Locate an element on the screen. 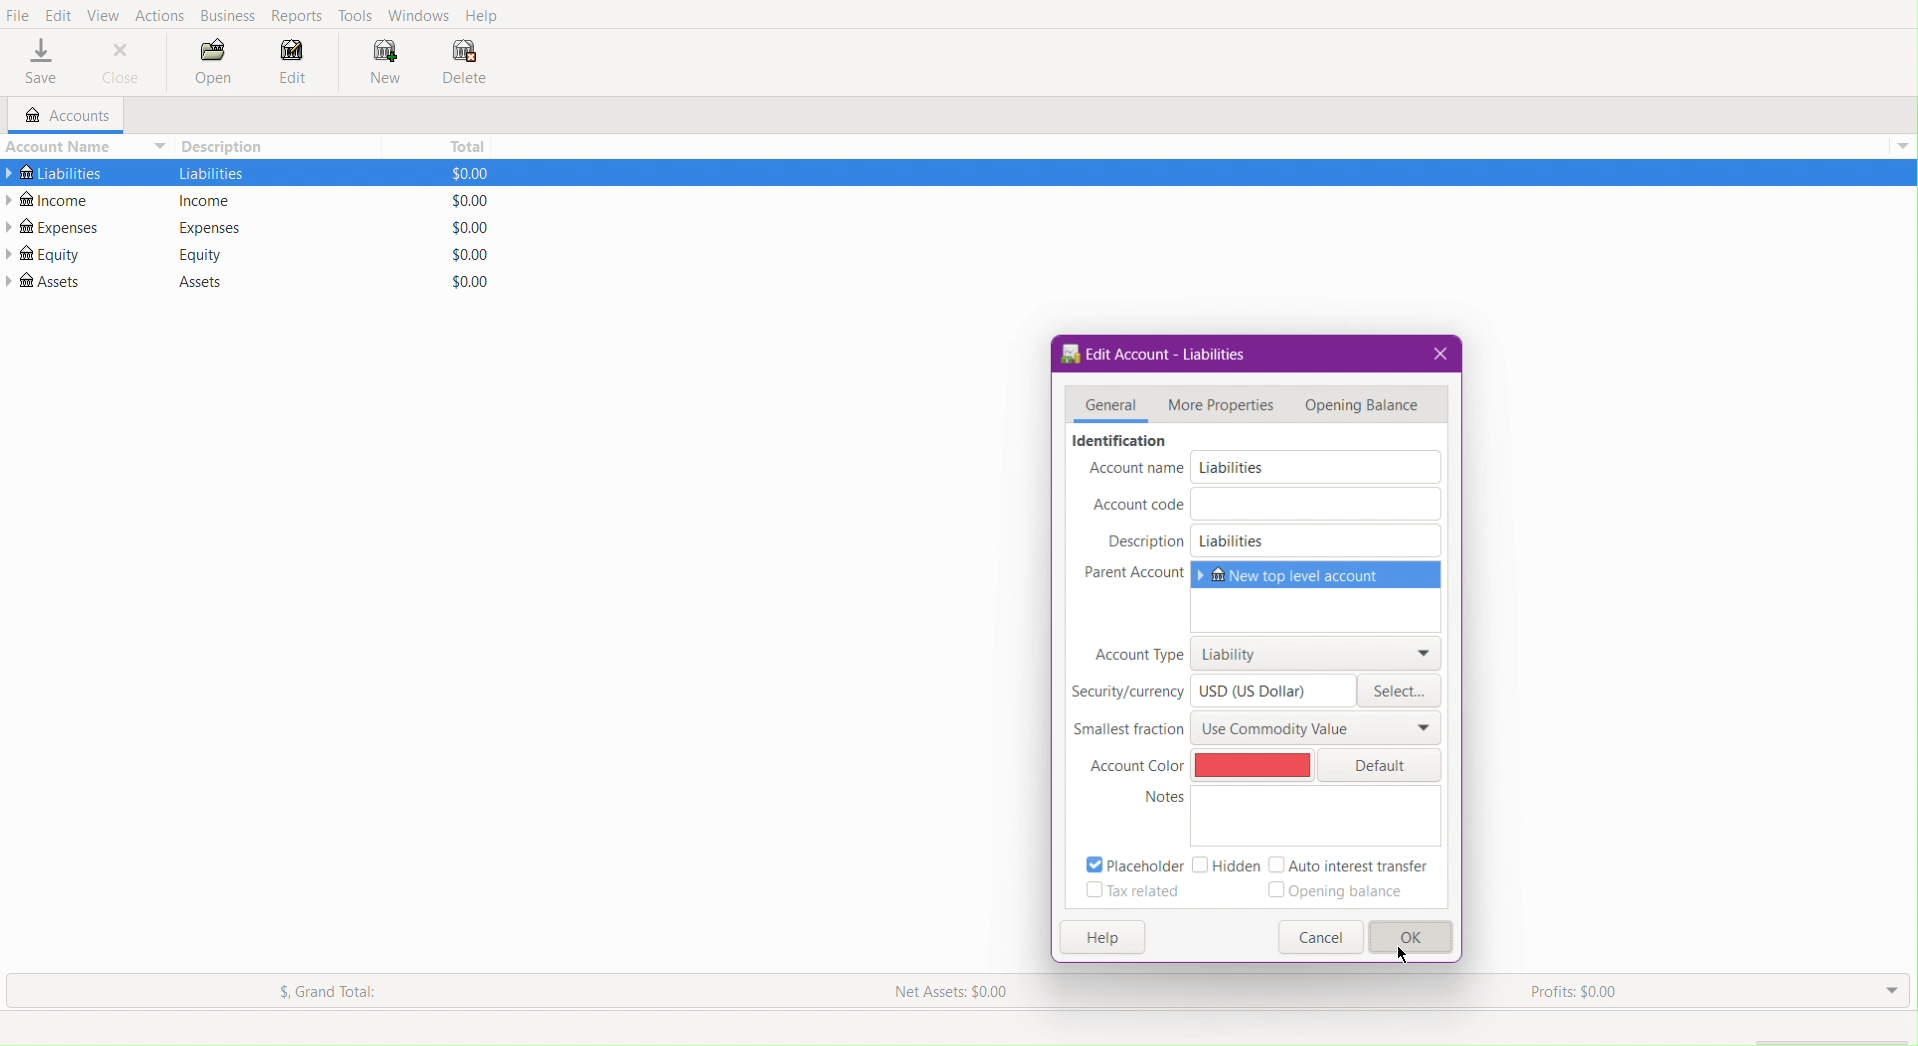 The width and height of the screenshot is (1918, 1046). Account Color is located at coordinates (1135, 767).